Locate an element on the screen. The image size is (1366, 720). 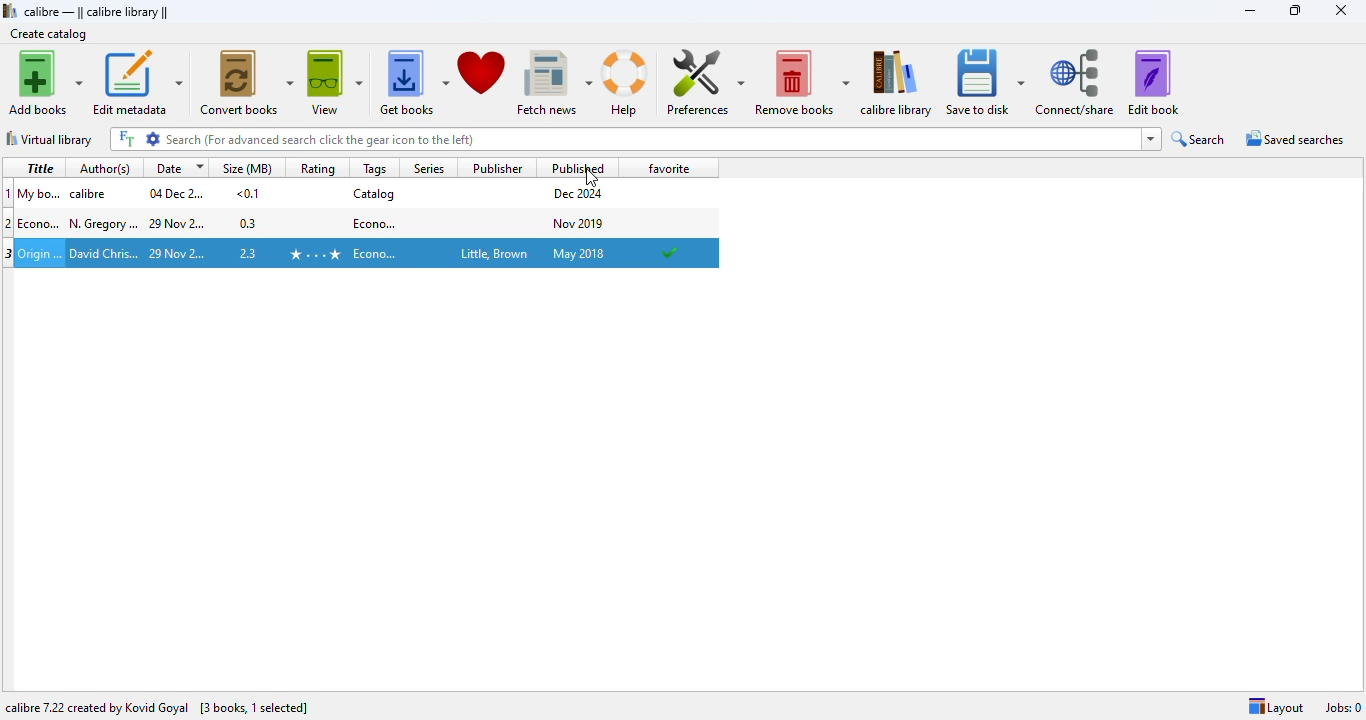
publisher is located at coordinates (498, 167).